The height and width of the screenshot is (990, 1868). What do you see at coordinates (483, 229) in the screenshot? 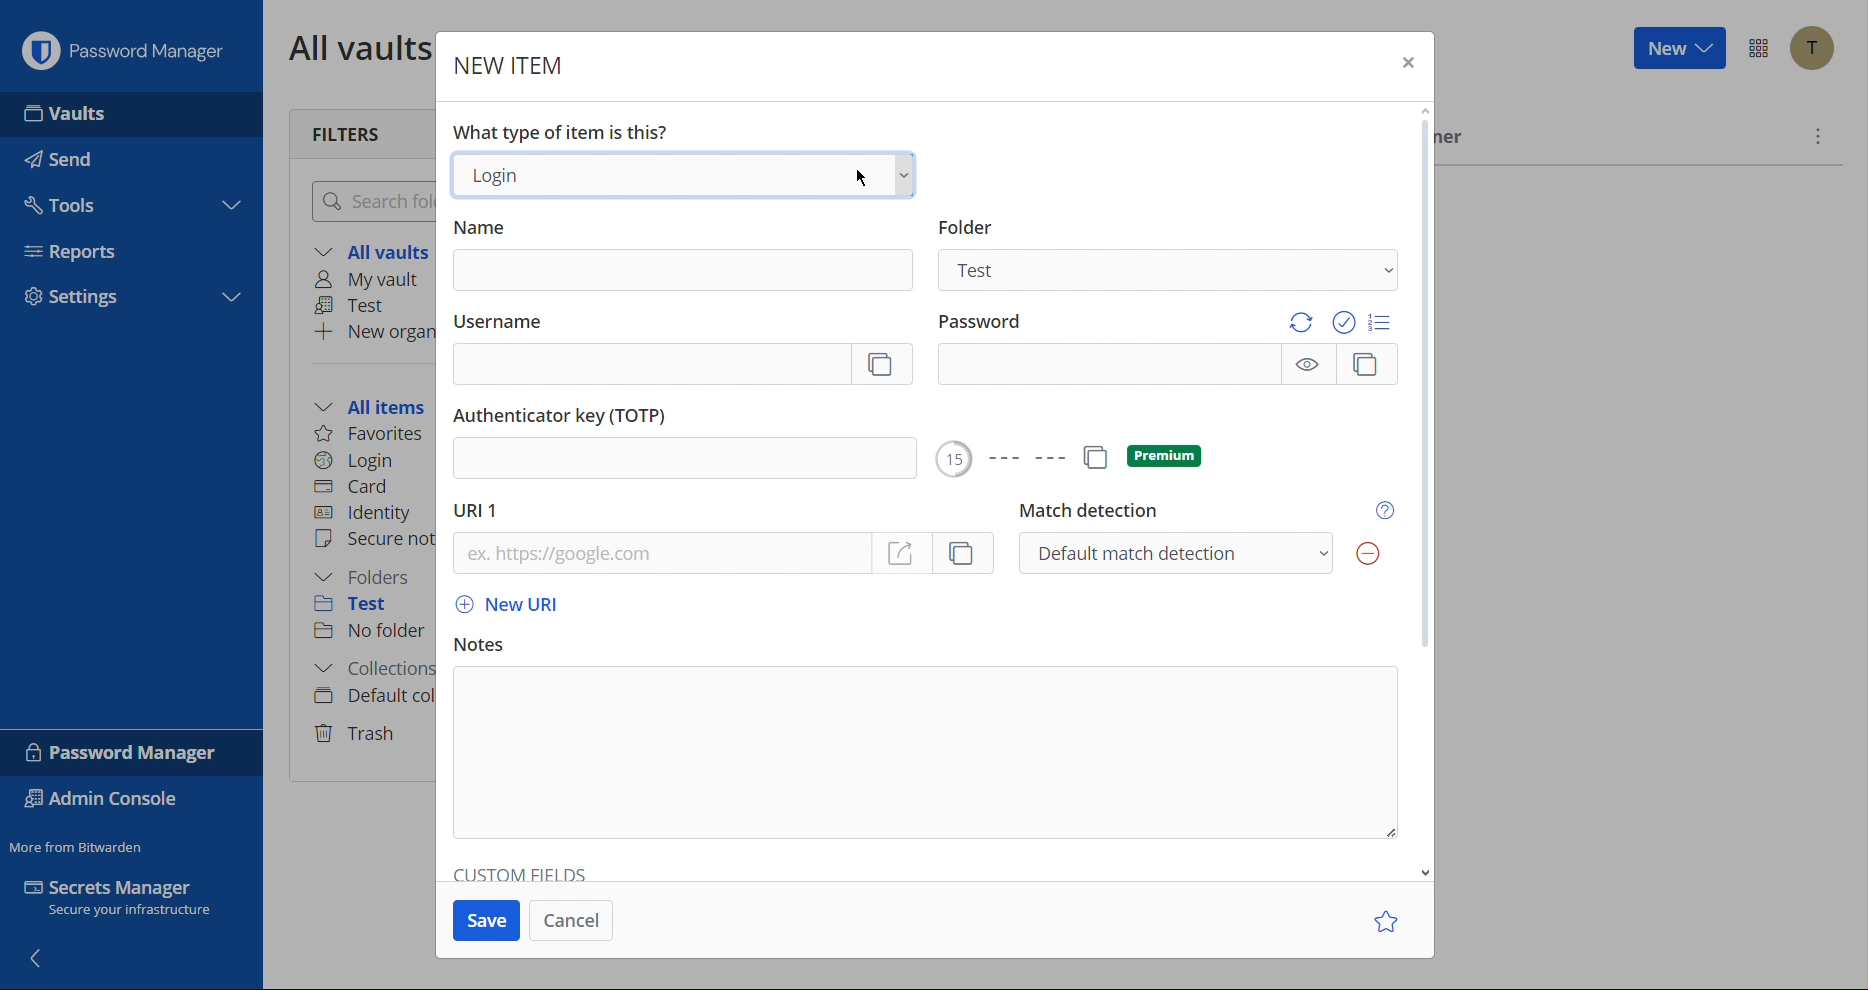
I see `Name` at bounding box center [483, 229].